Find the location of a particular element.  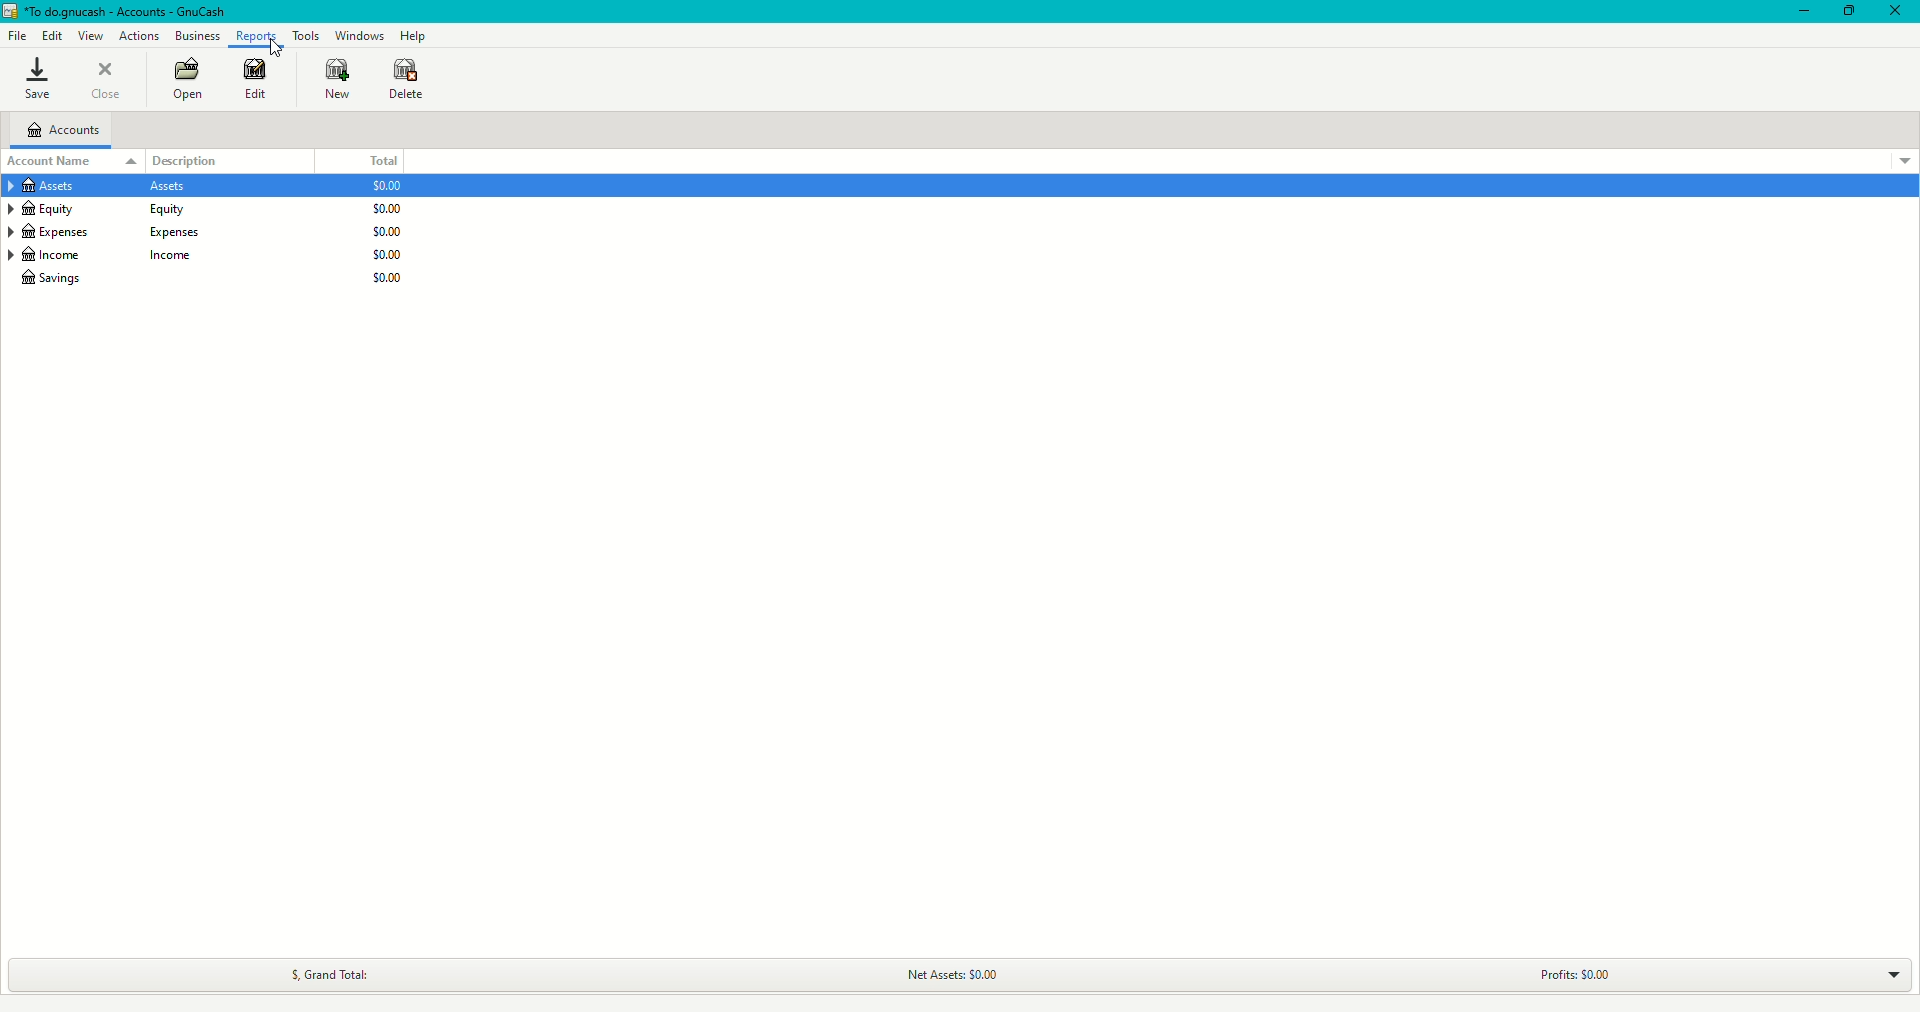

Close is located at coordinates (104, 80).